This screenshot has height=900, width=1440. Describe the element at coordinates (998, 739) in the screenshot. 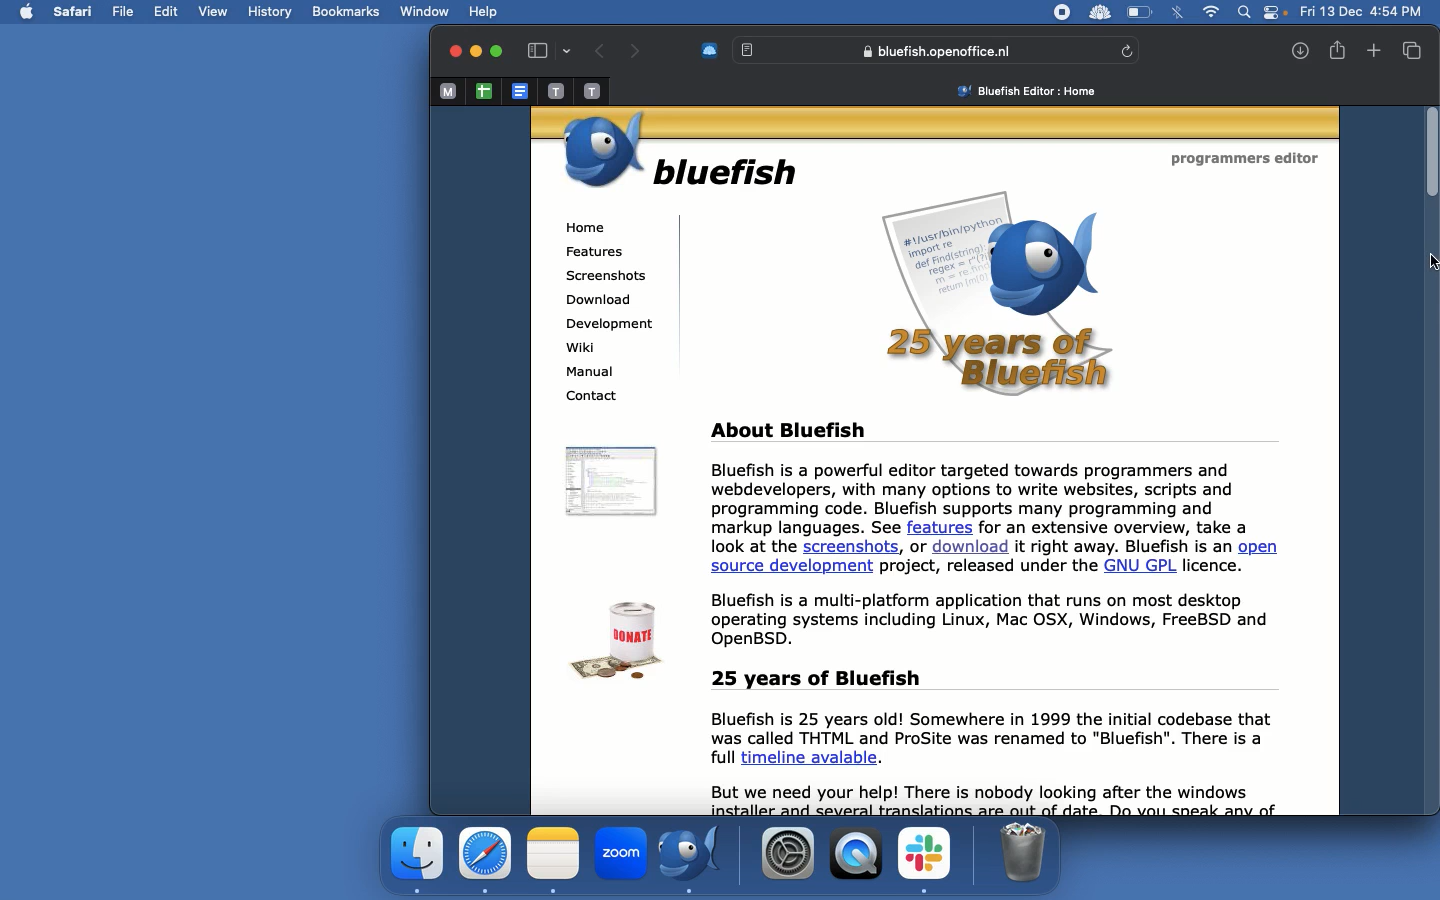

I see `25 years of Bluefish

Bluefish is 25 years old! Somewhere in 1999 the initial codebase that
was called THTML and ProSite was renamed to "Bluefish". There is a
full timeline avalable.

But we need your help! There is nobody looking after the windows

: € 5 pl` at that location.